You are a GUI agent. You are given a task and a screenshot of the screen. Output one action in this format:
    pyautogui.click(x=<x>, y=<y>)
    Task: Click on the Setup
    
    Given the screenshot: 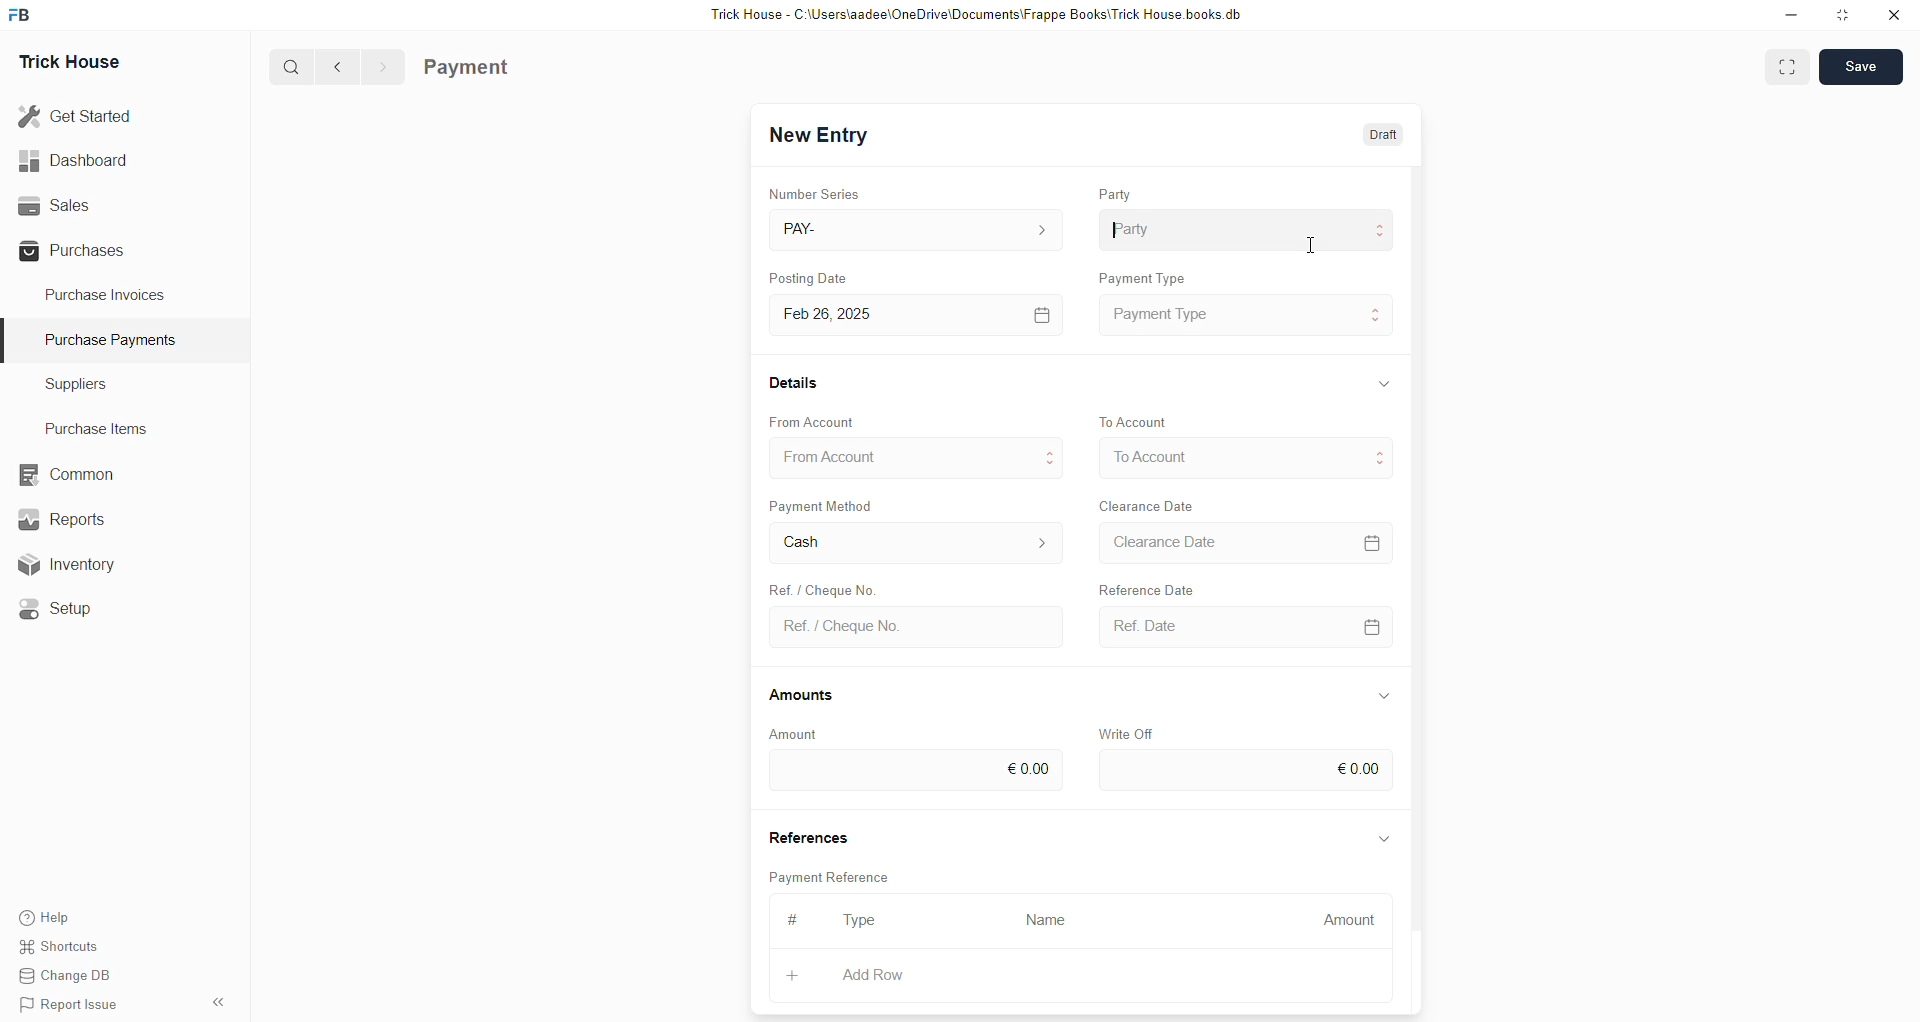 What is the action you would take?
    pyautogui.click(x=54, y=607)
    